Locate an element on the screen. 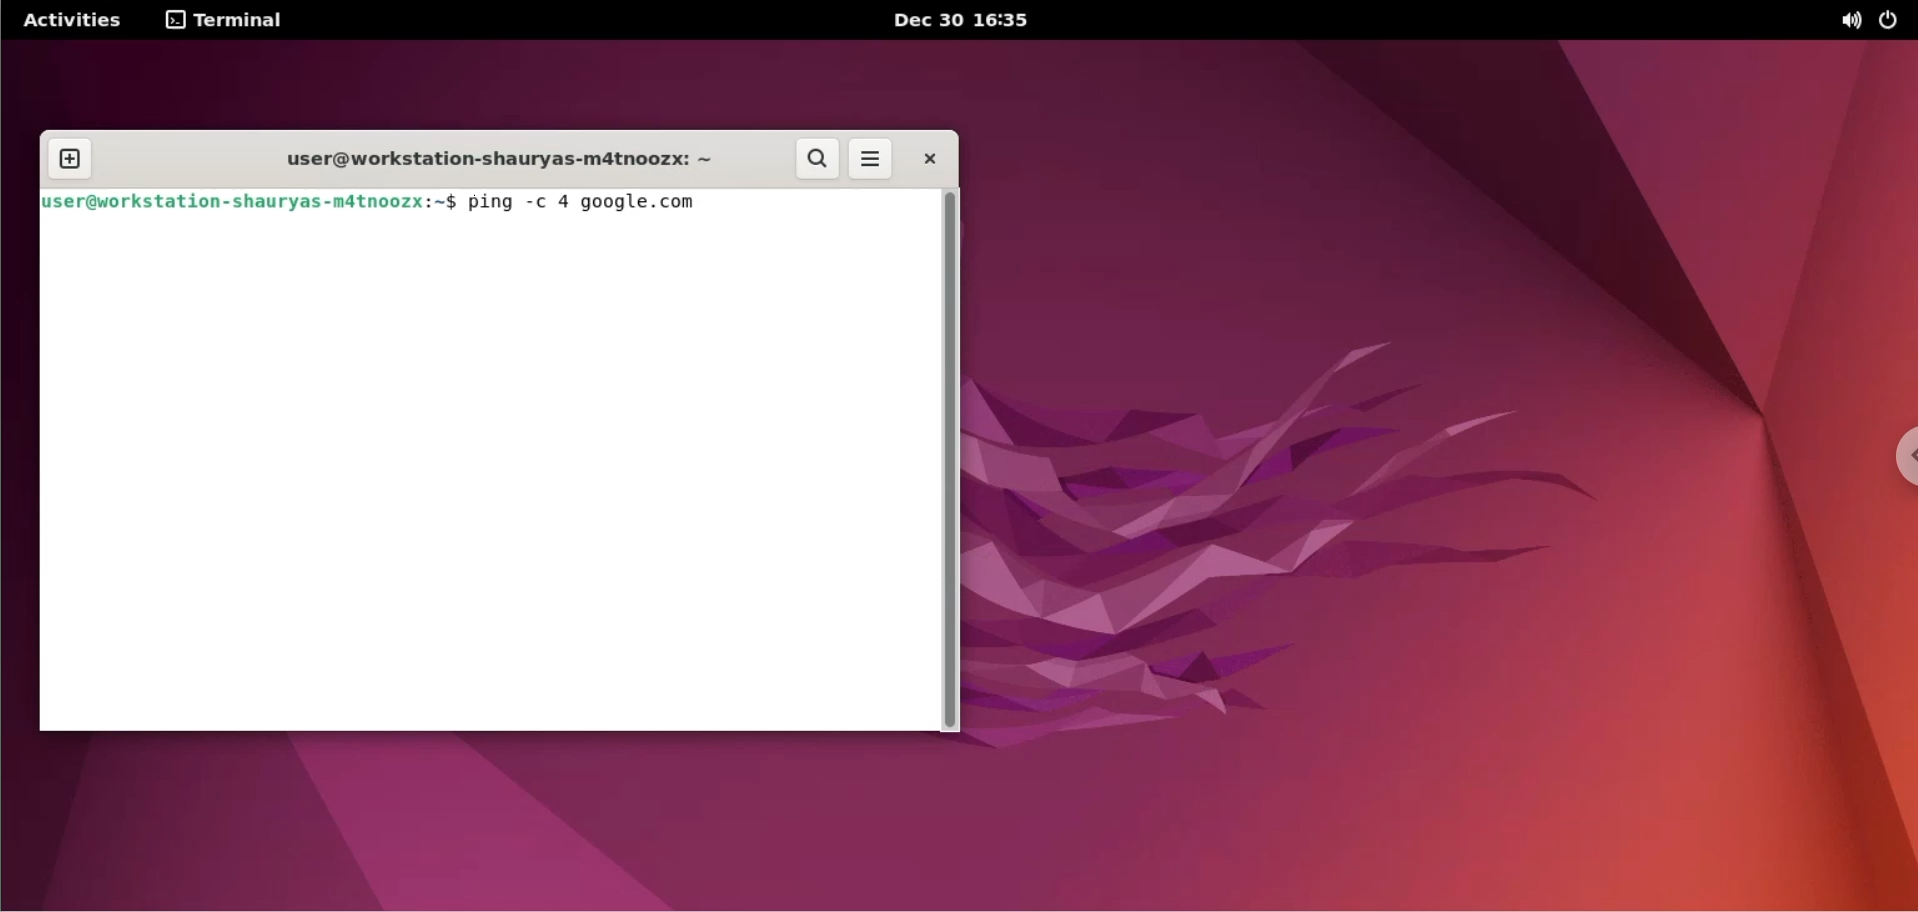  sound options is located at coordinates (1852, 21).